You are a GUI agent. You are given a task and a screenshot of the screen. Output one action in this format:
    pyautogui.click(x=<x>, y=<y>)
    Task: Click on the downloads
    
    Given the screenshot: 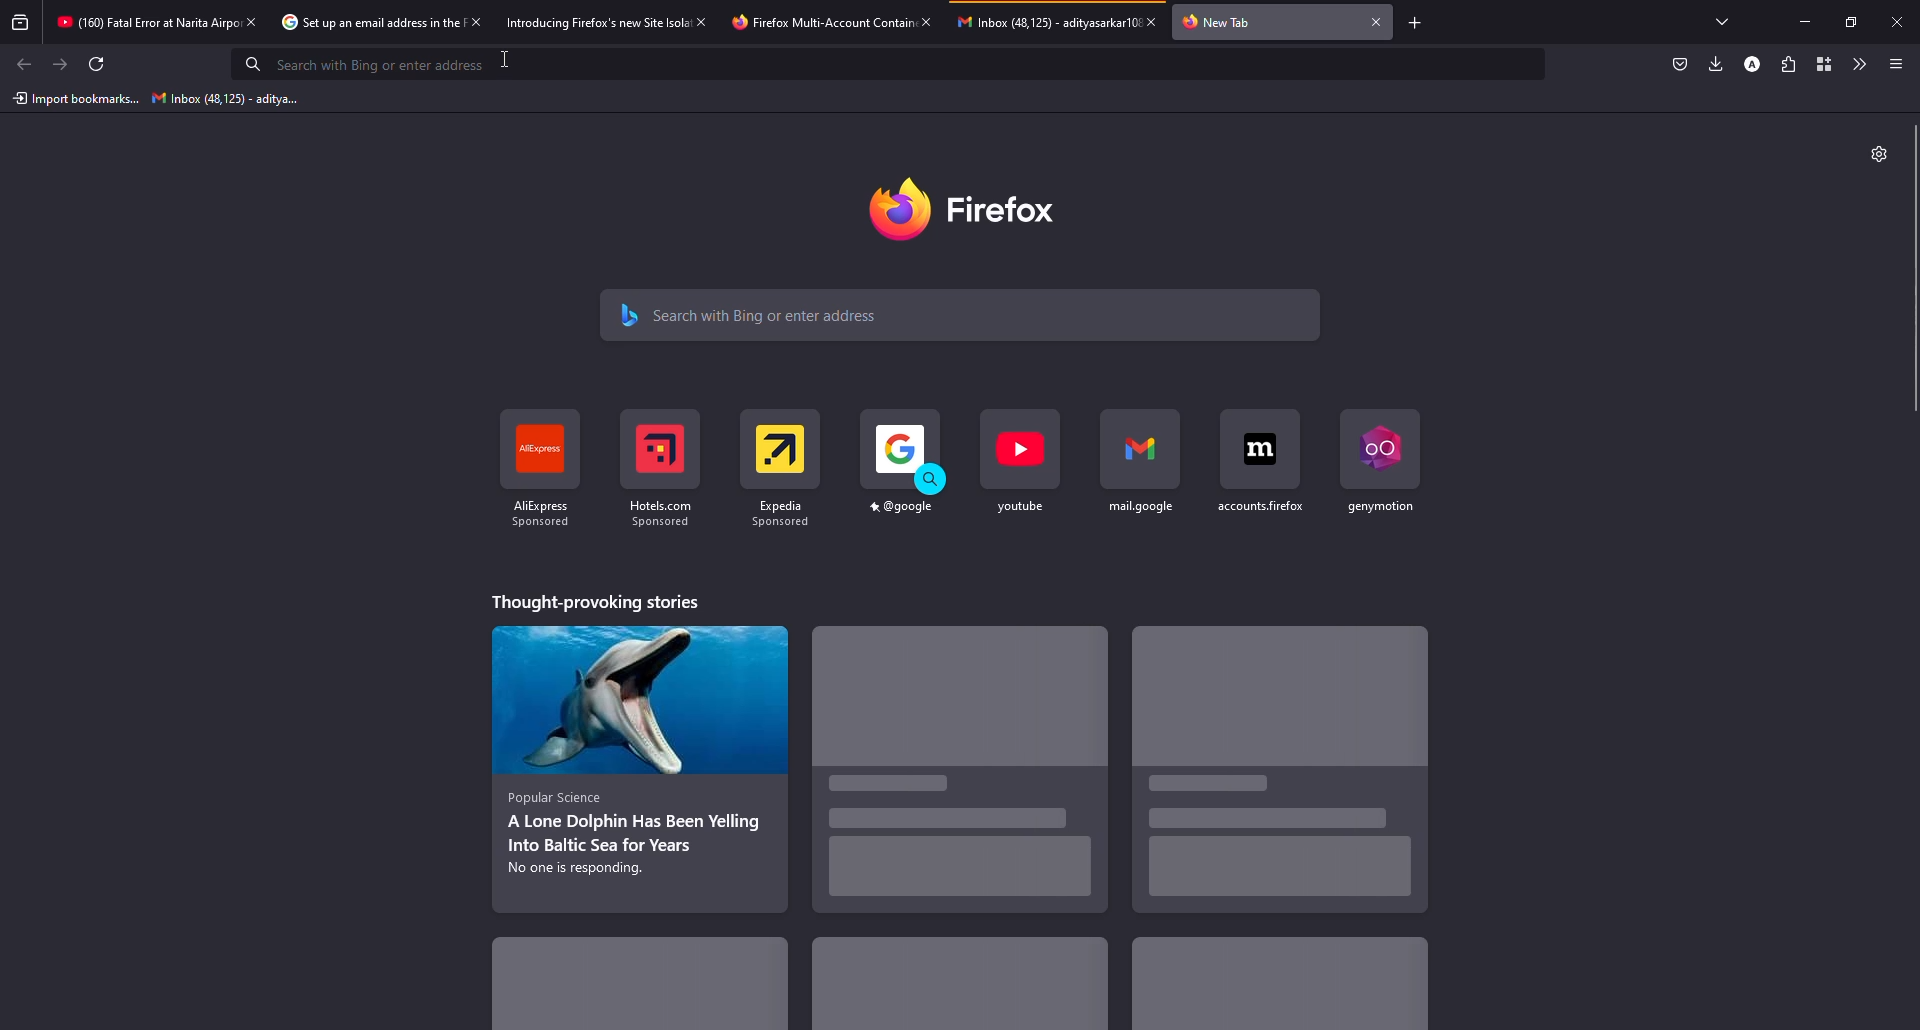 What is the action you would take?
    pyautogui.click(x=1716, y=63)
    